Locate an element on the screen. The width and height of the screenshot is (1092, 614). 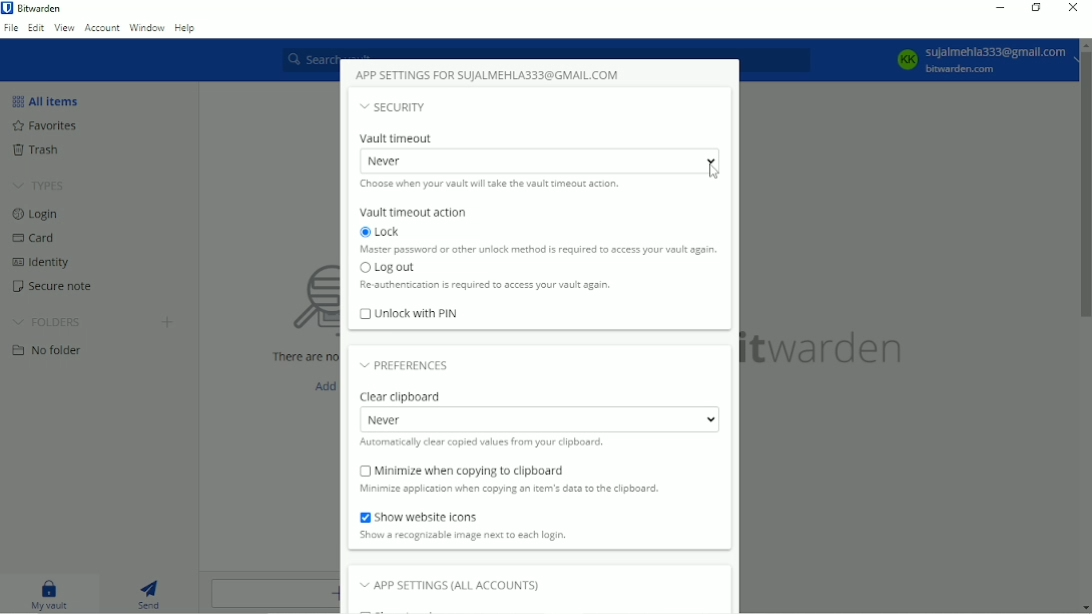
Card is located at coordinates (37, 239).